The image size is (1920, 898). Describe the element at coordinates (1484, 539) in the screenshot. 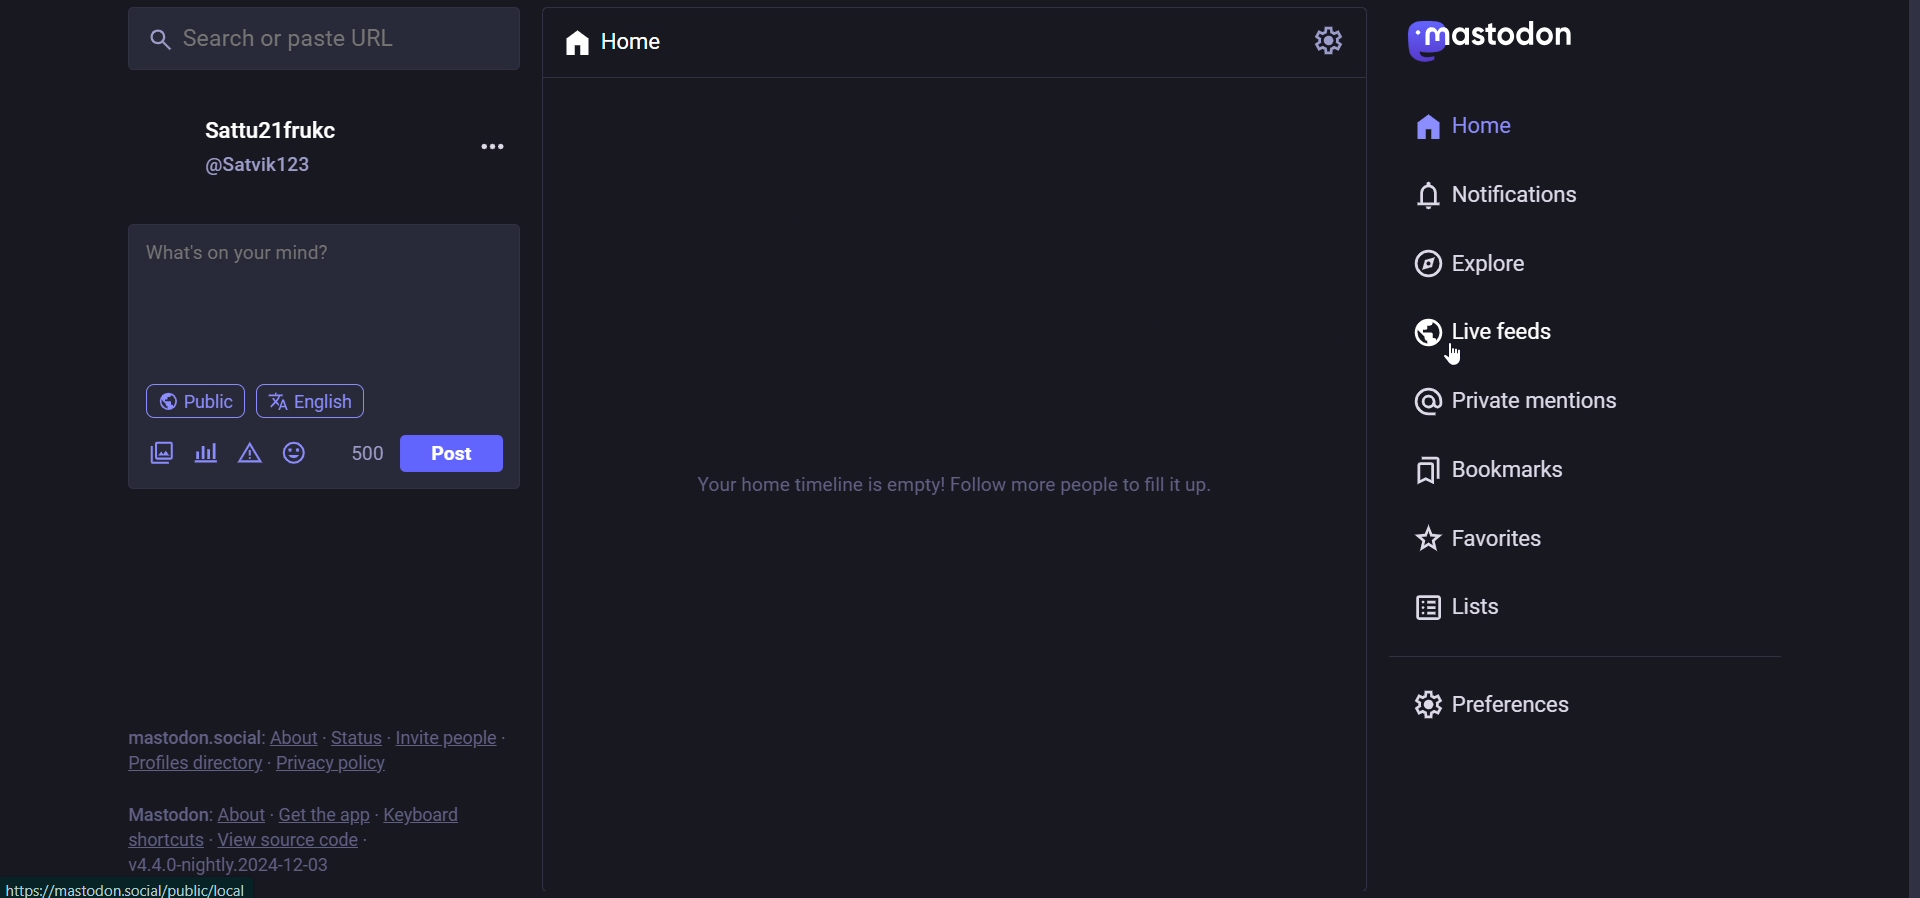

I see `favorites` at that location.